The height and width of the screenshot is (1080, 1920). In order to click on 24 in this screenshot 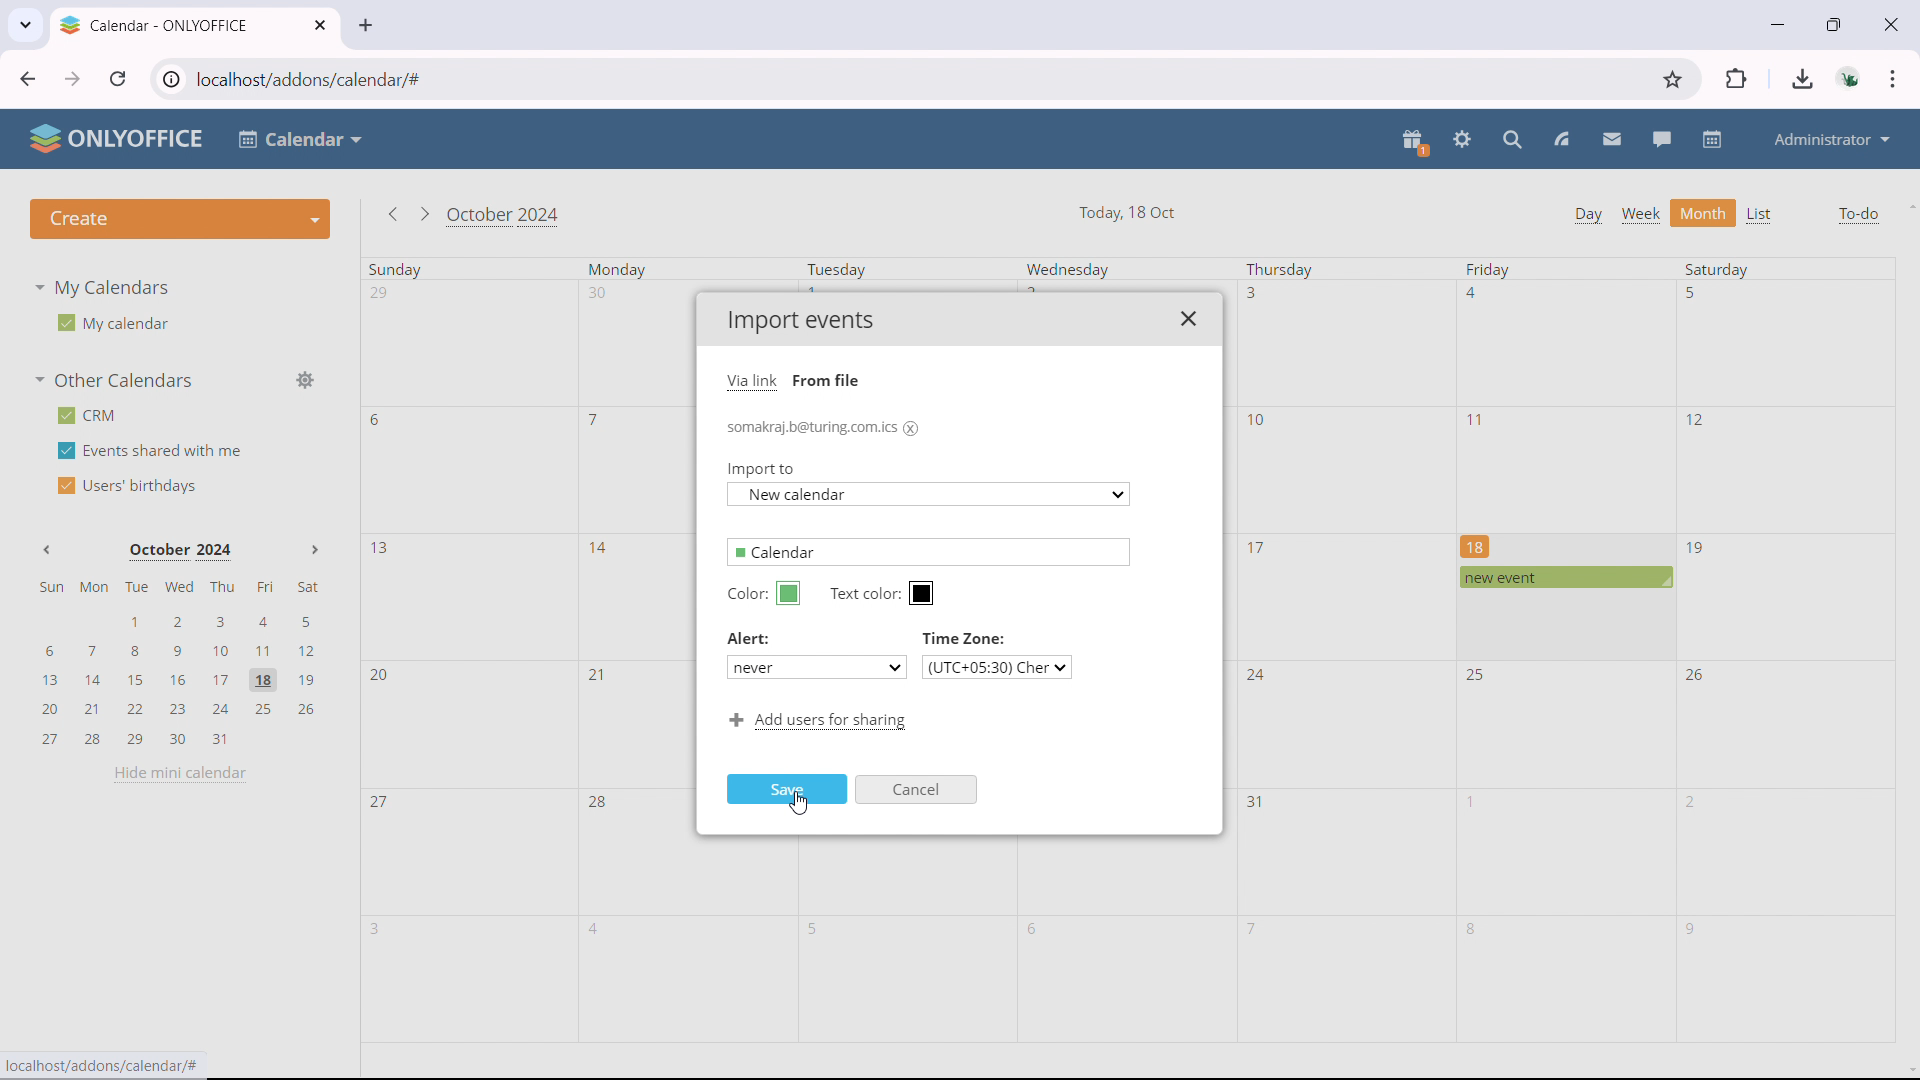, I will do `click(1256, 677)`.